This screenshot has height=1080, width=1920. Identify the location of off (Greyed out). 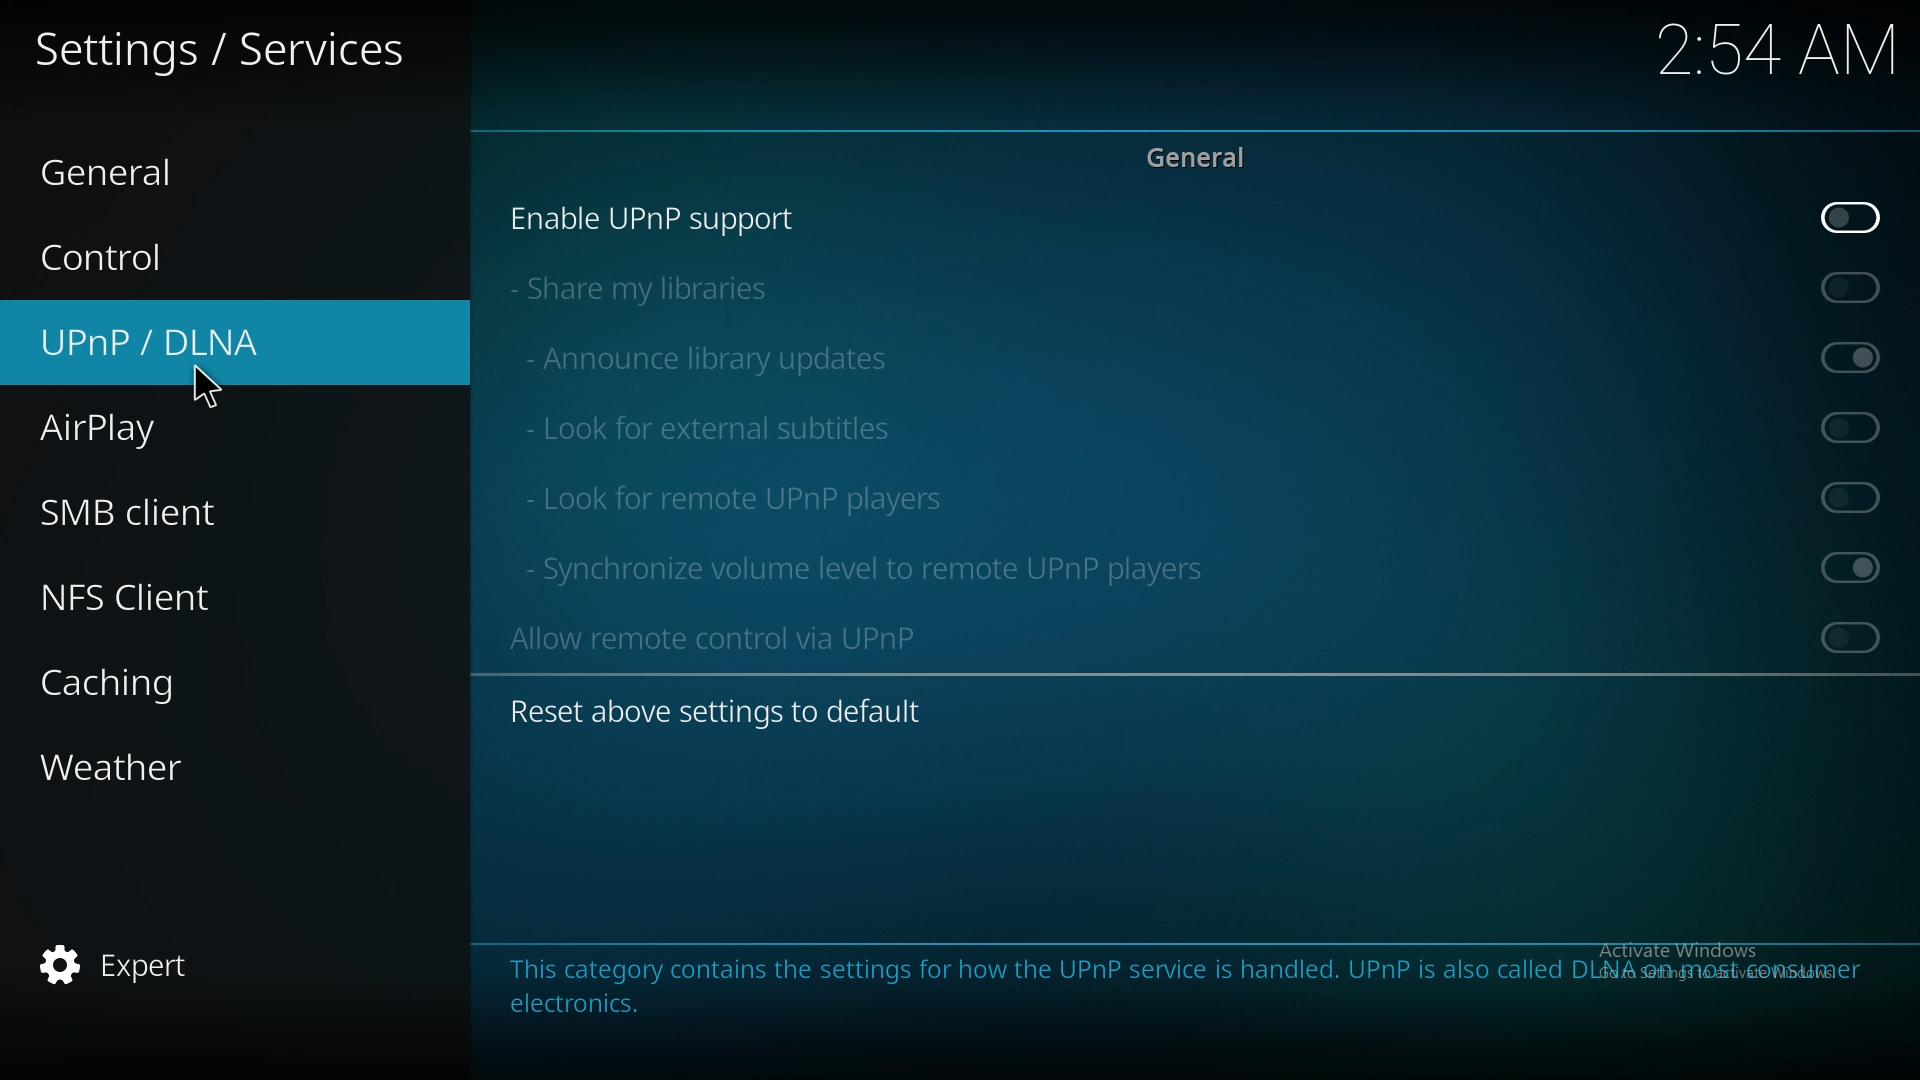
(1852, 427).